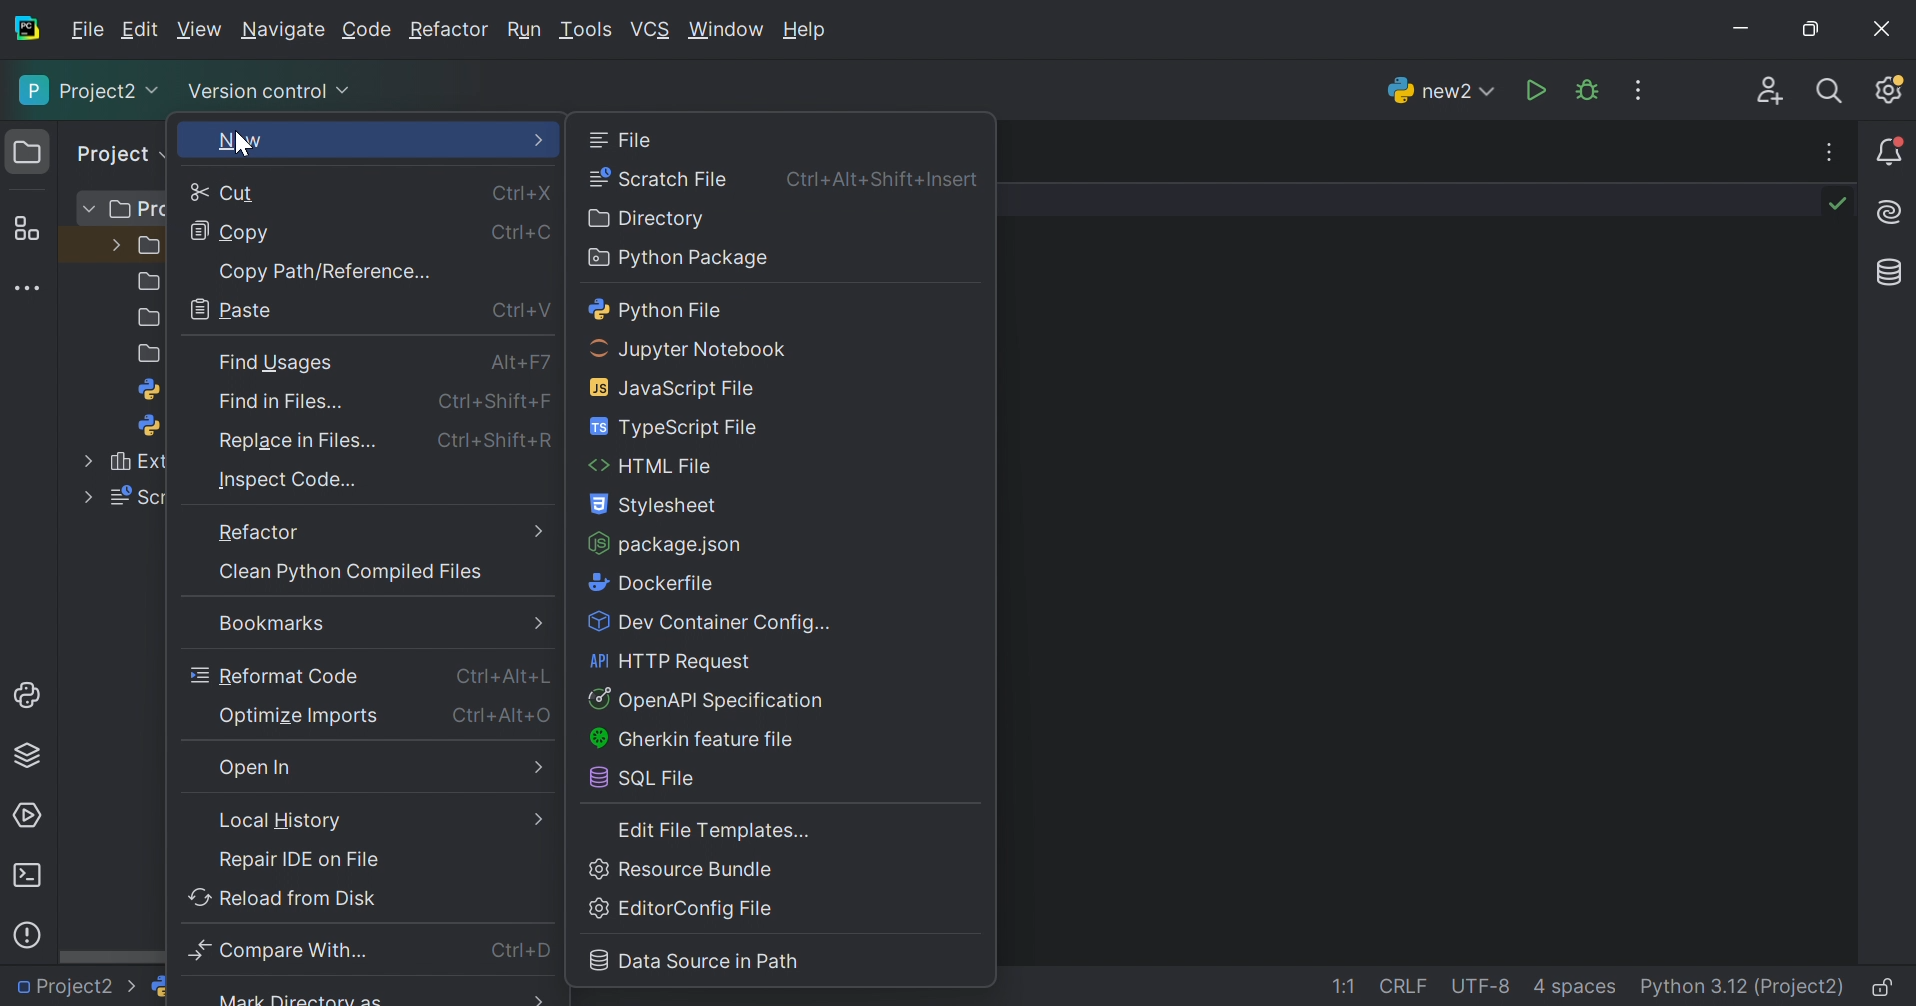 The image size is (1916, 1006). Describe the element at coordinates (1349, 988) in the screenshot. I see `1:1` at that location.